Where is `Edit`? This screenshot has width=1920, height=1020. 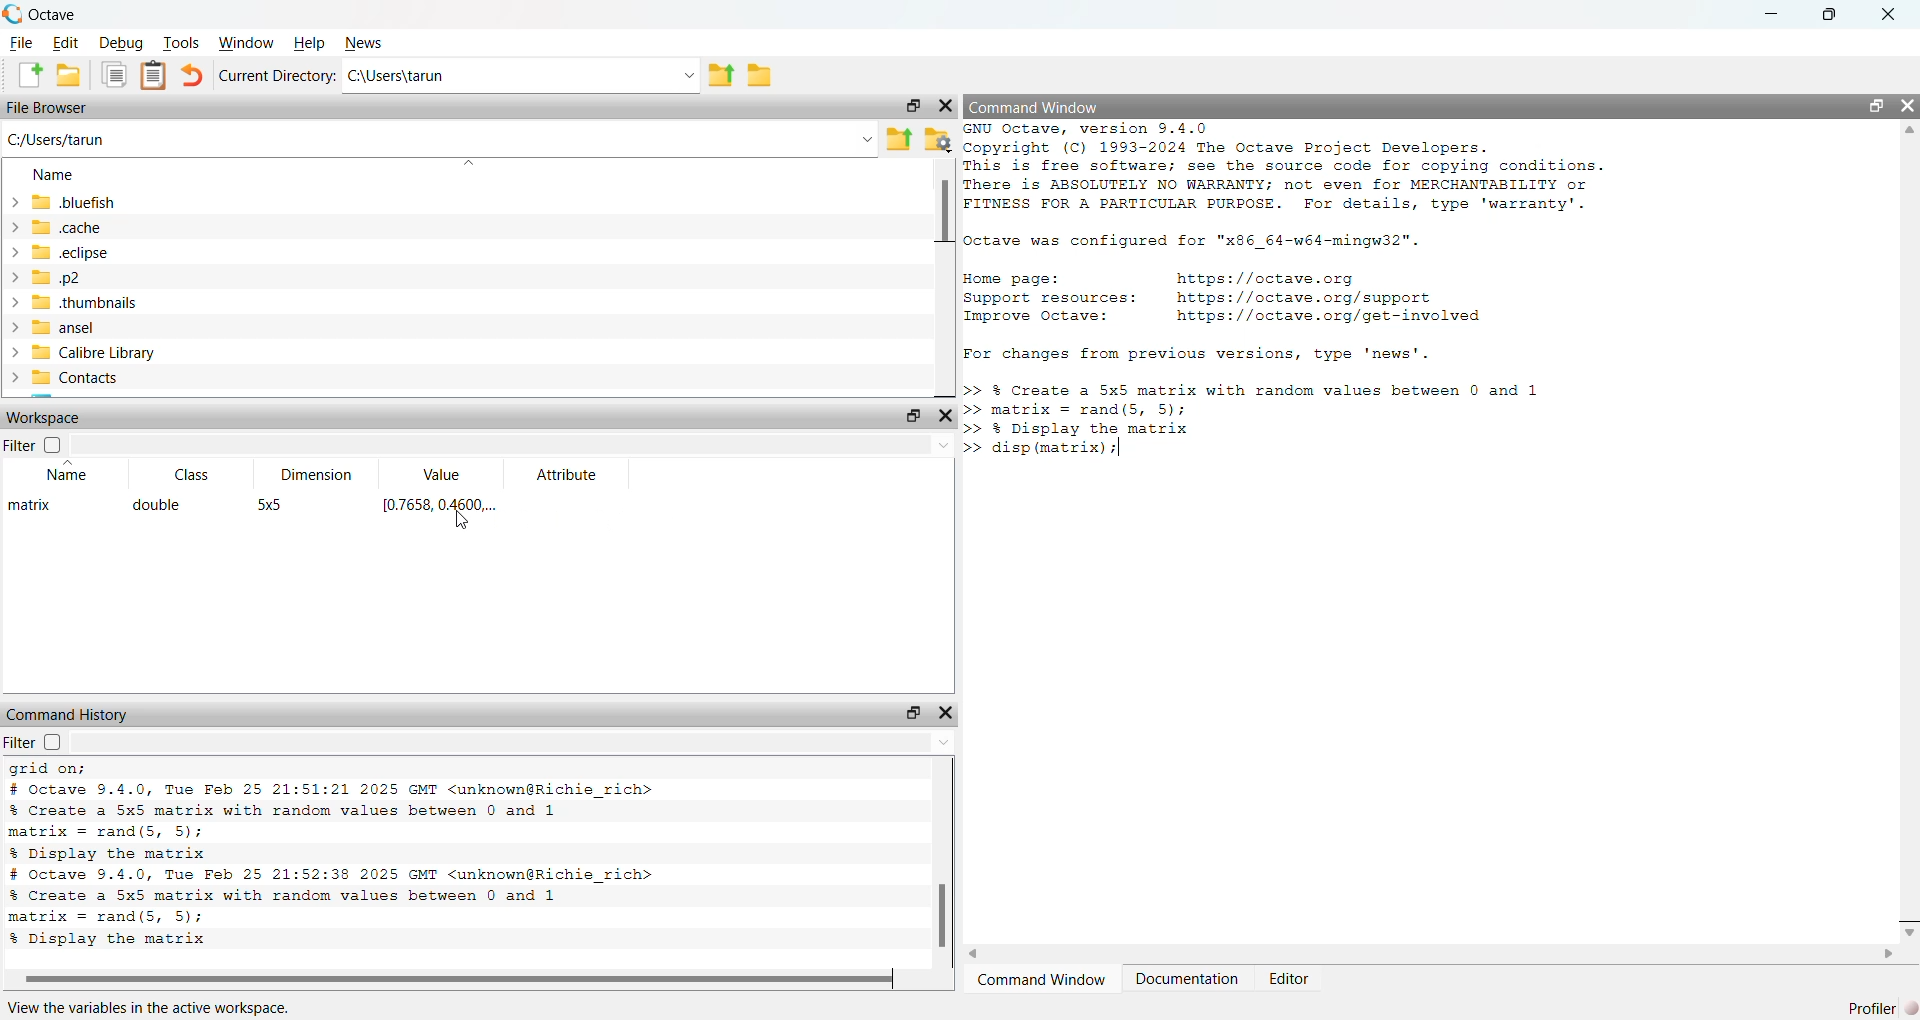
Edit is located at coordinates (66, 42).